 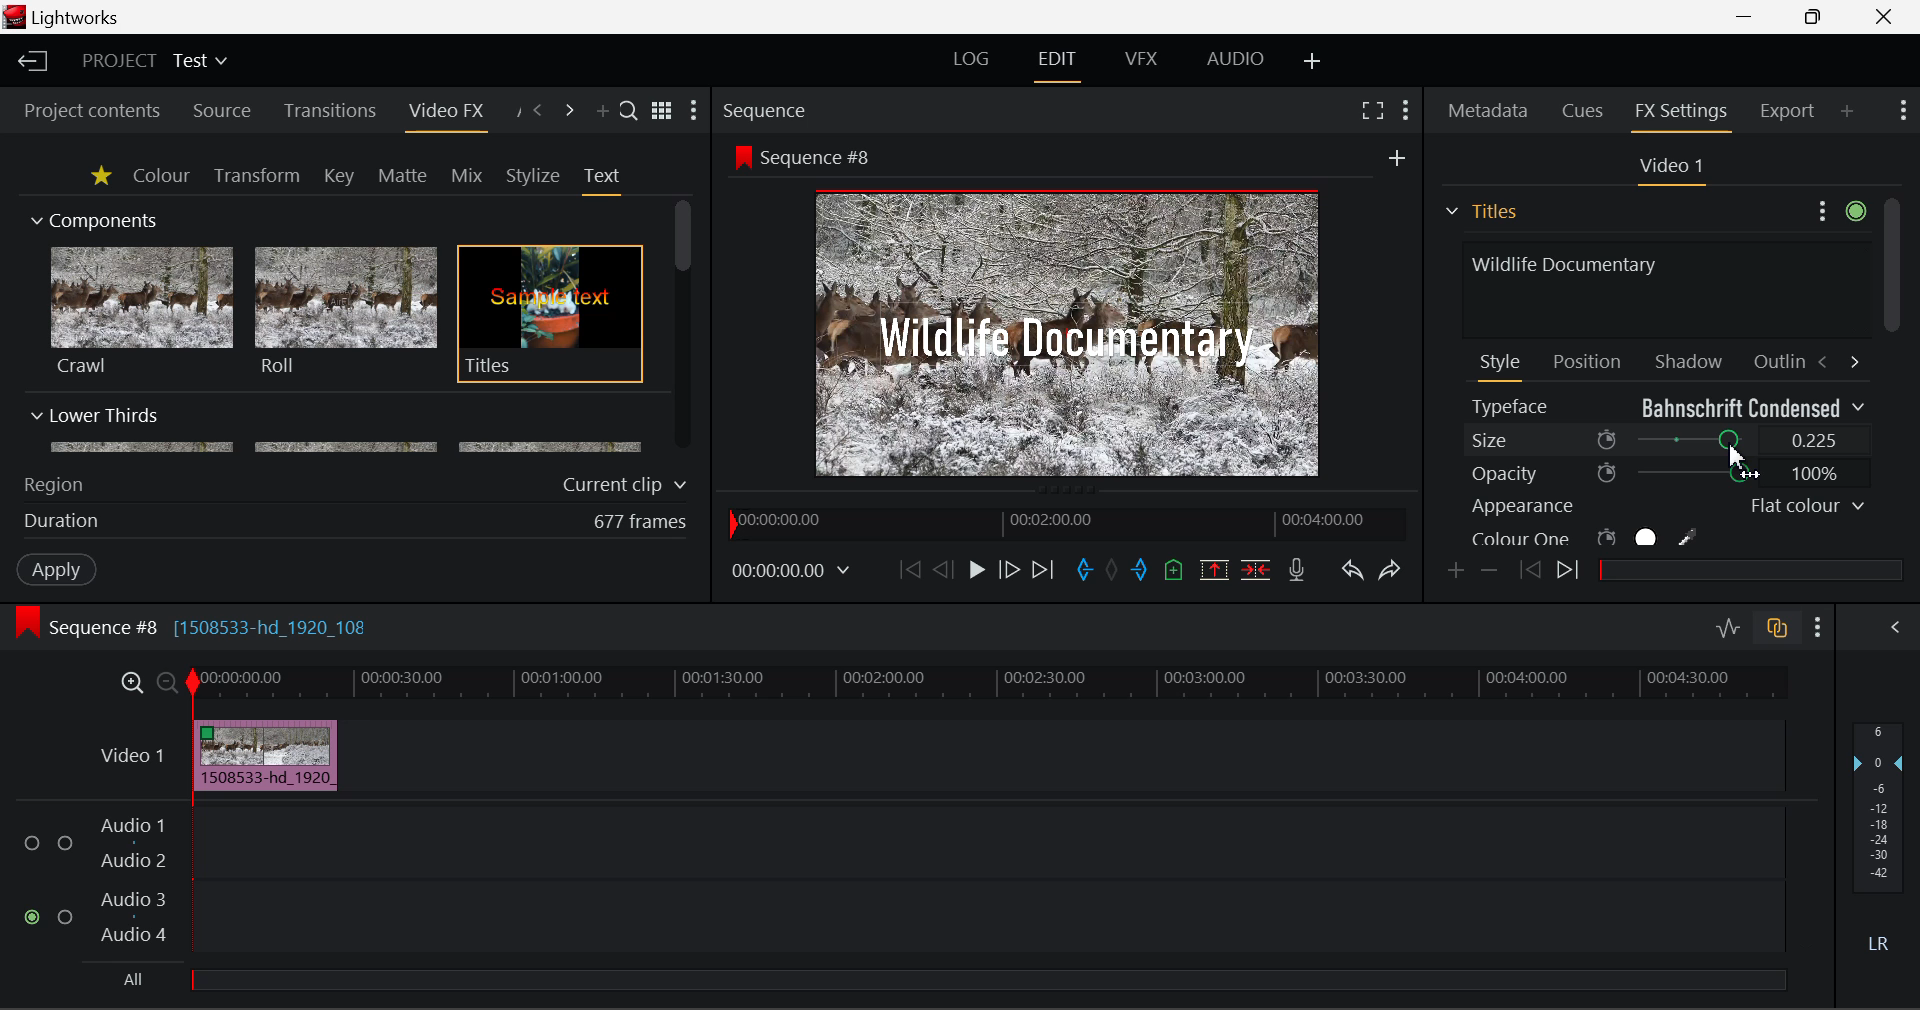 I want to click on Transitions, so click(x=330, y=111).